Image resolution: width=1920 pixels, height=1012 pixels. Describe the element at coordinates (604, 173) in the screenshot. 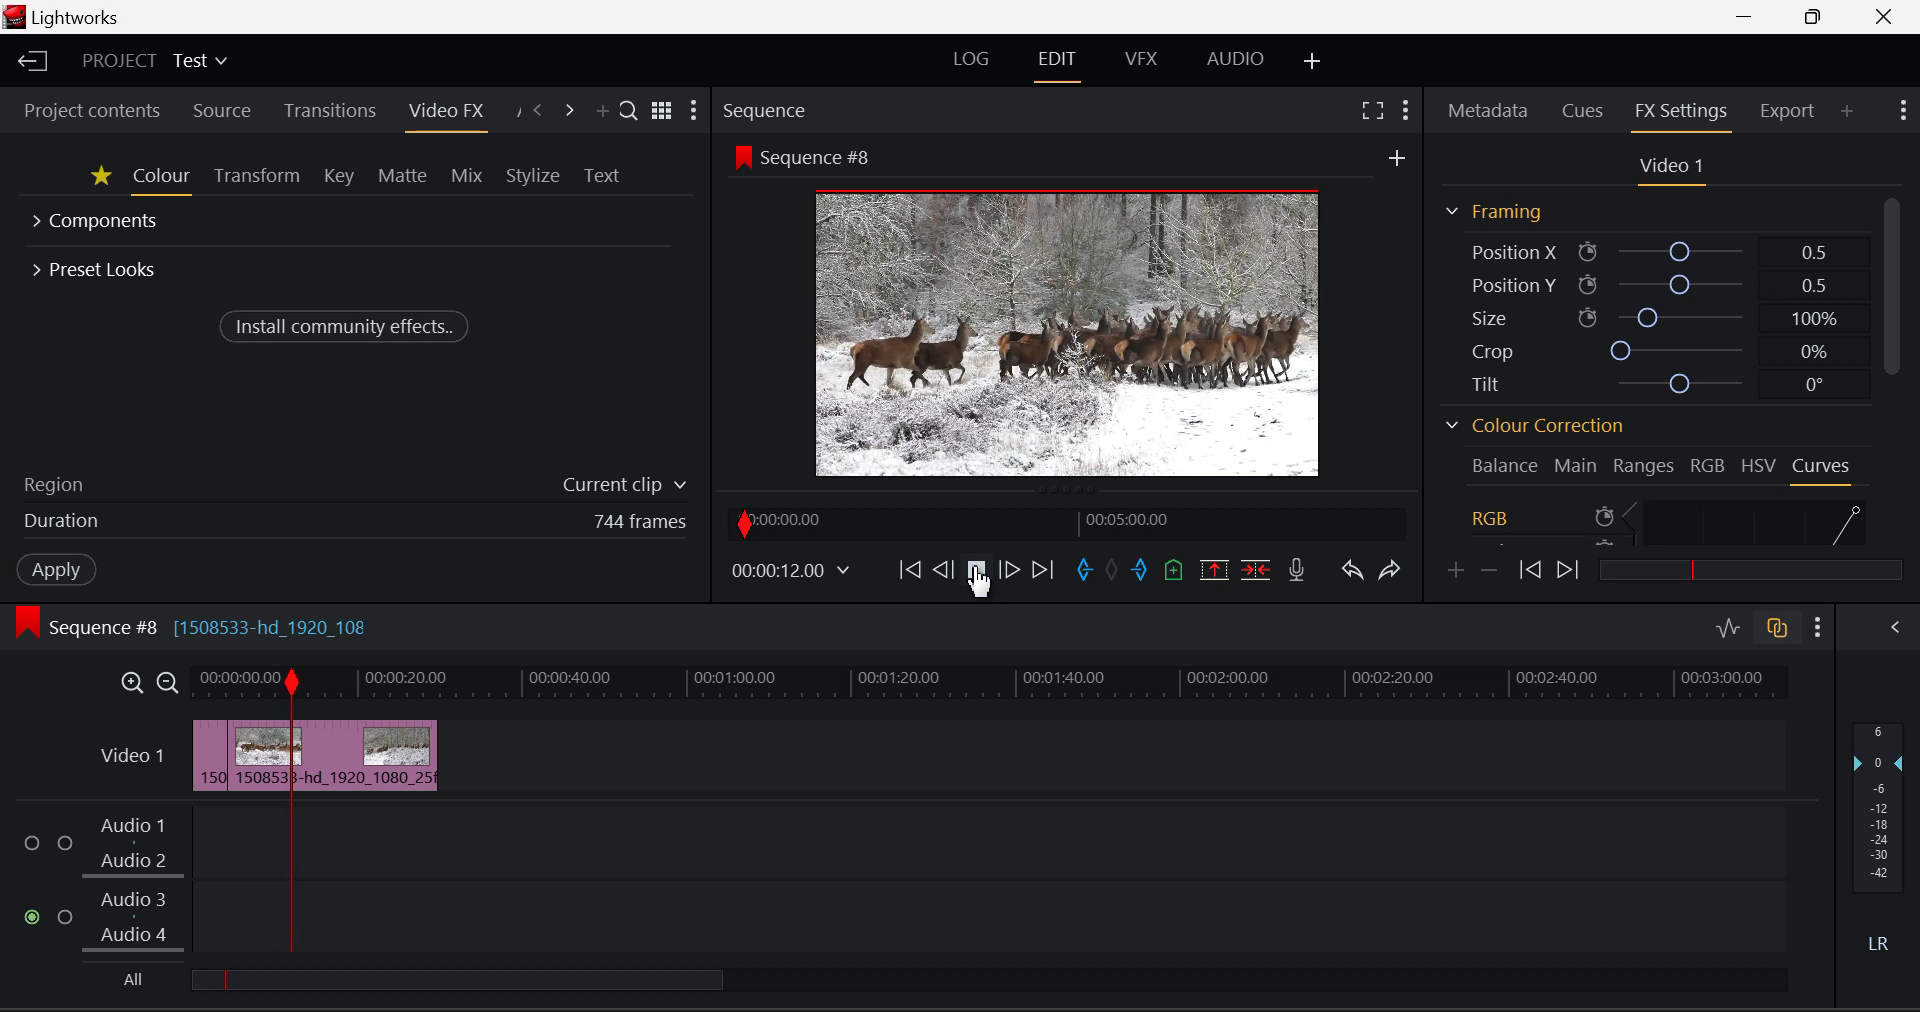

I see `Text` at that location.